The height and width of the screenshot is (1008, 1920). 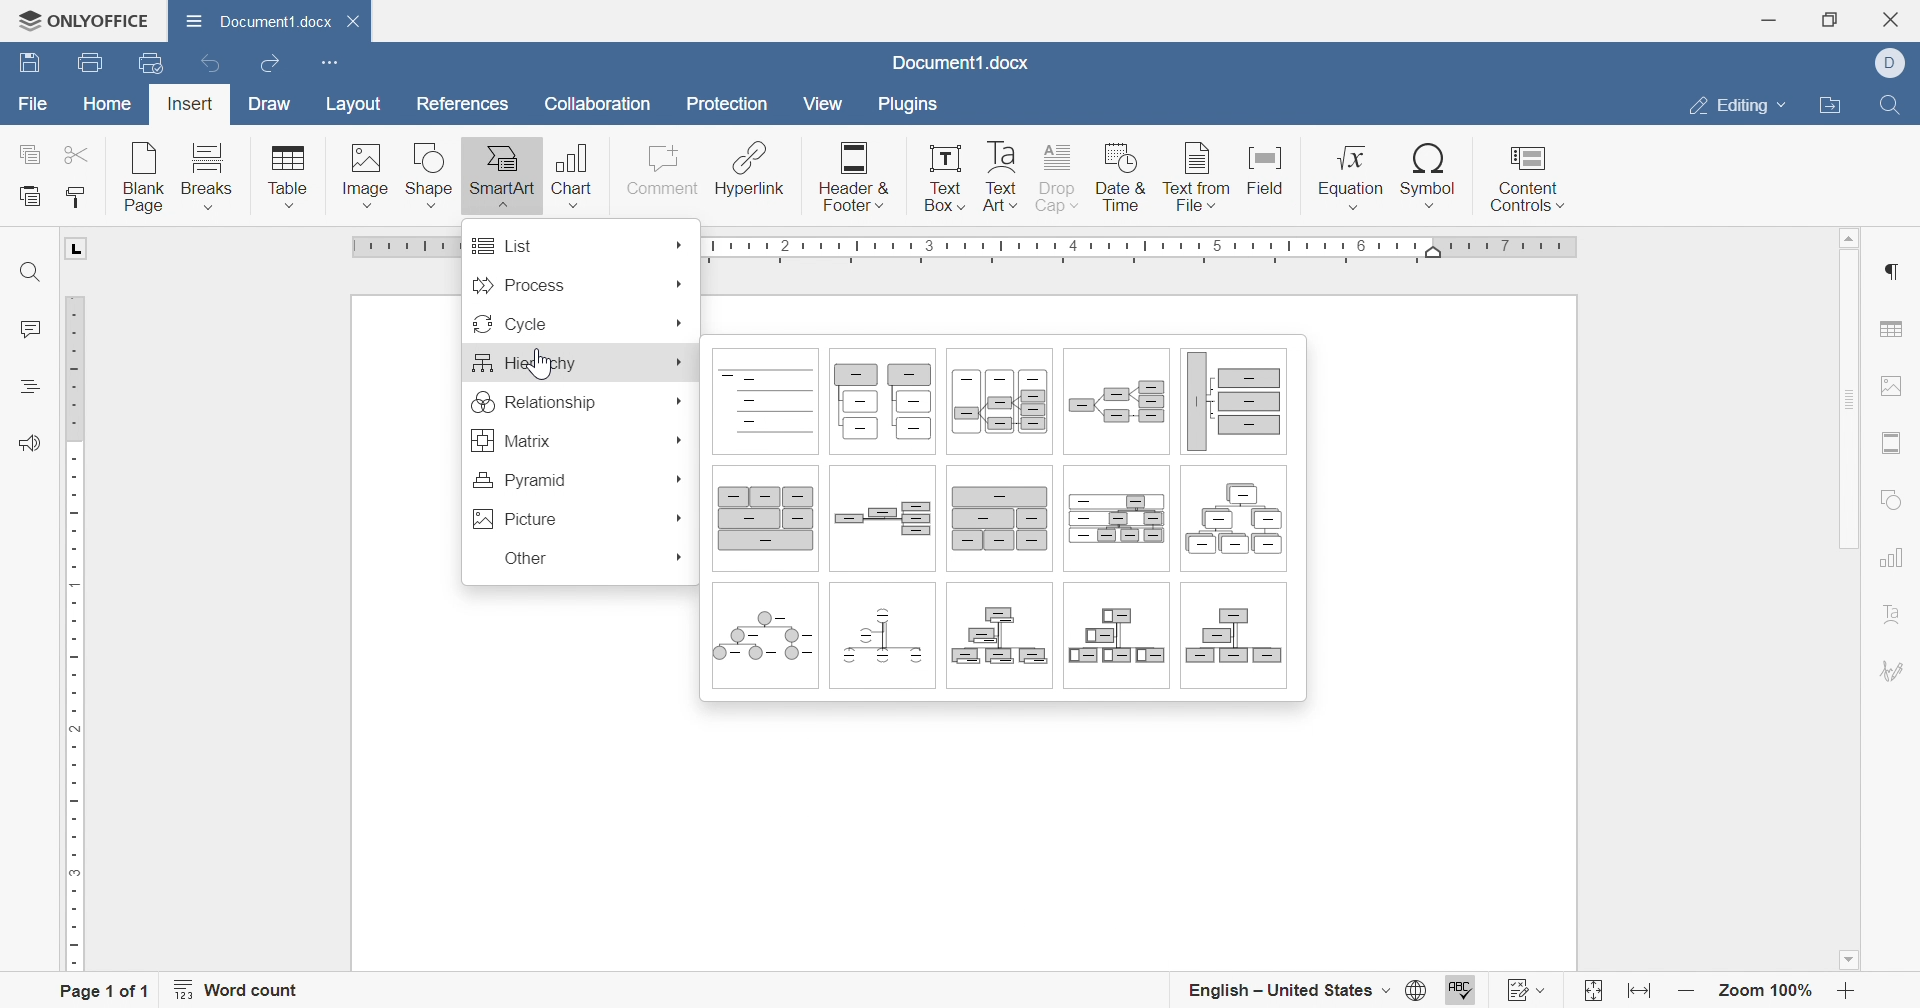 I want to click on Pyramid, so click(x=521, y=479).